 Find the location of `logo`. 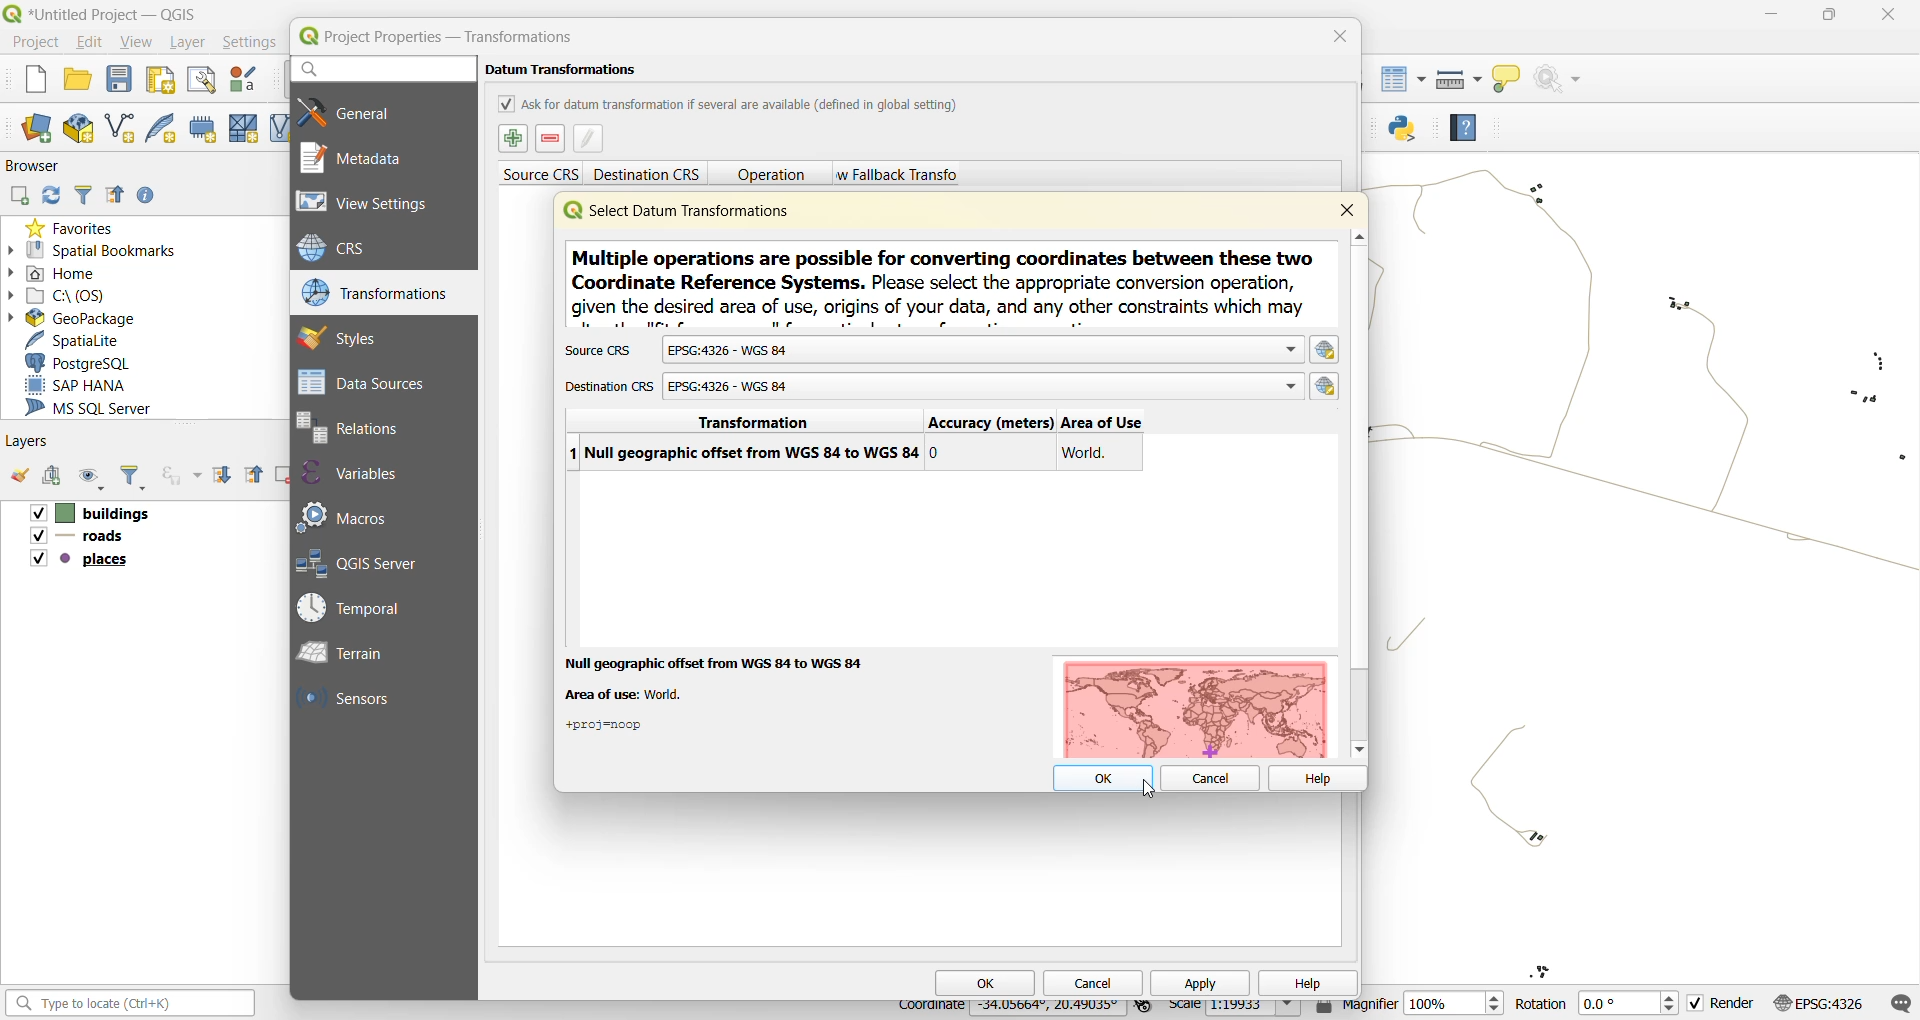

logo is located at coordinates (308, 36).